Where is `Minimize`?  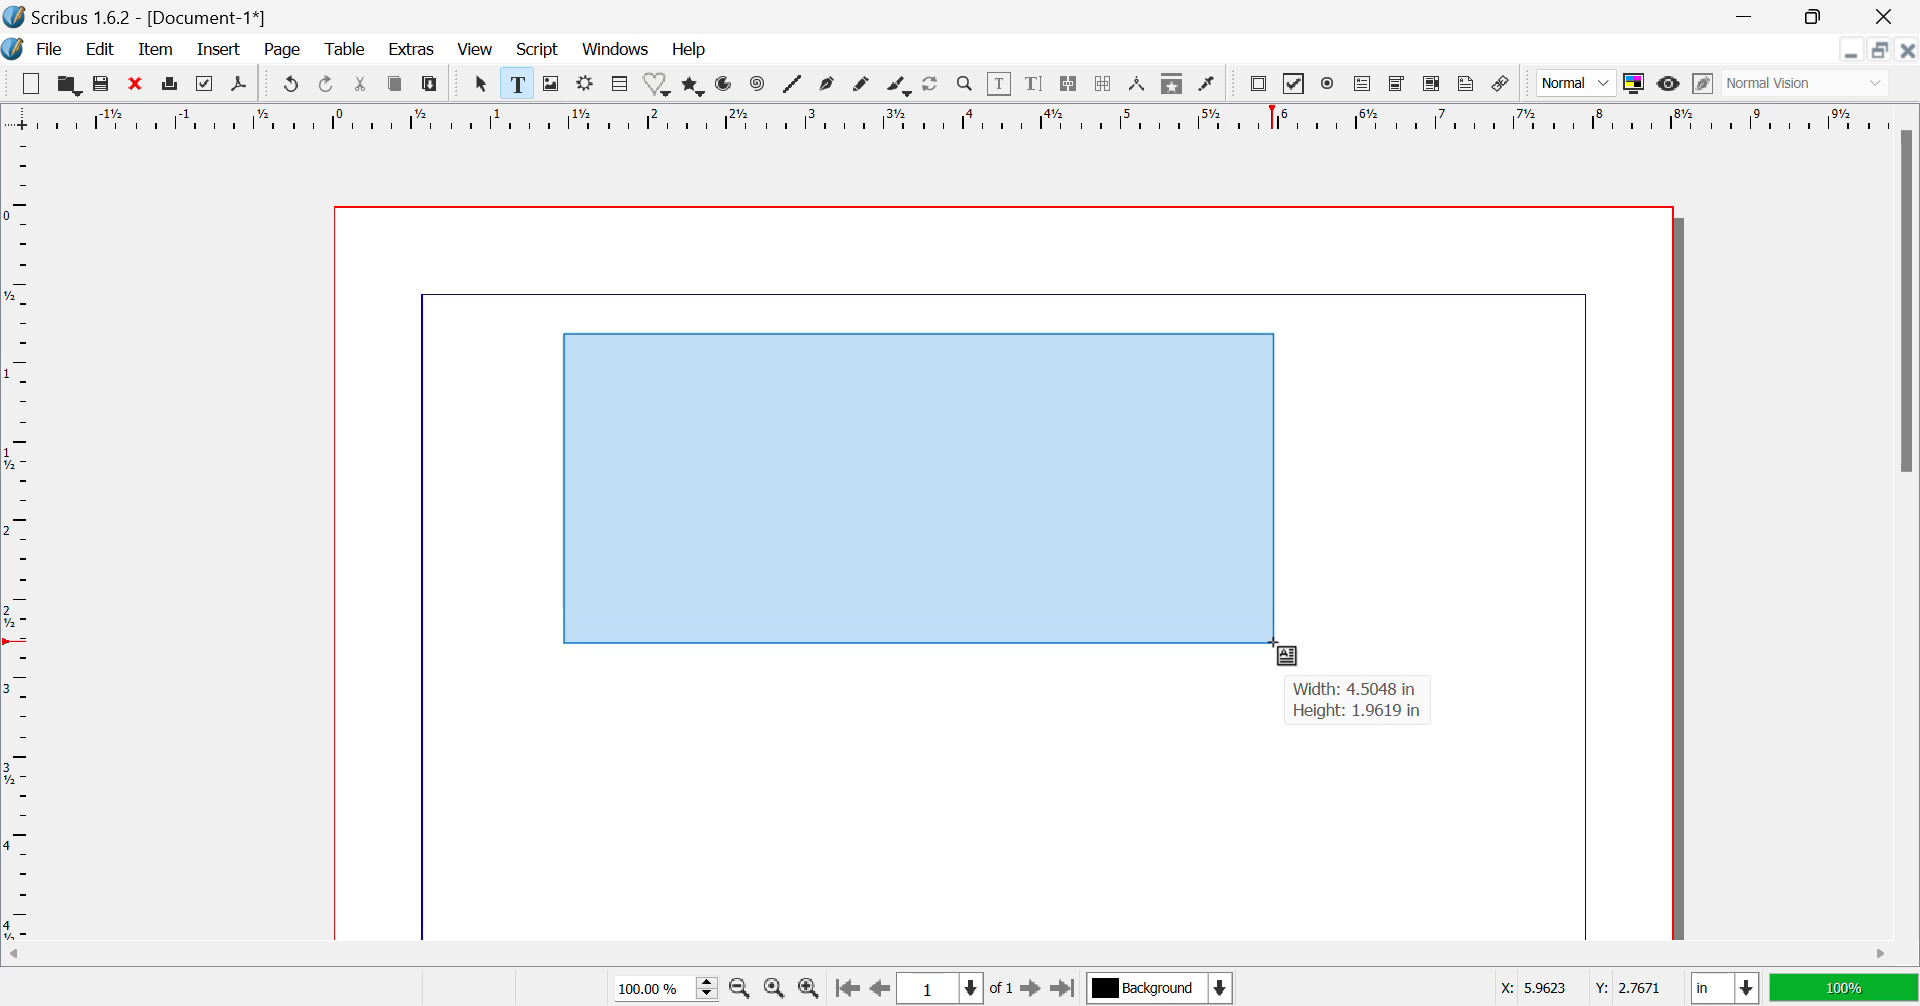 Minimize is located at coordinates (1882, 51).